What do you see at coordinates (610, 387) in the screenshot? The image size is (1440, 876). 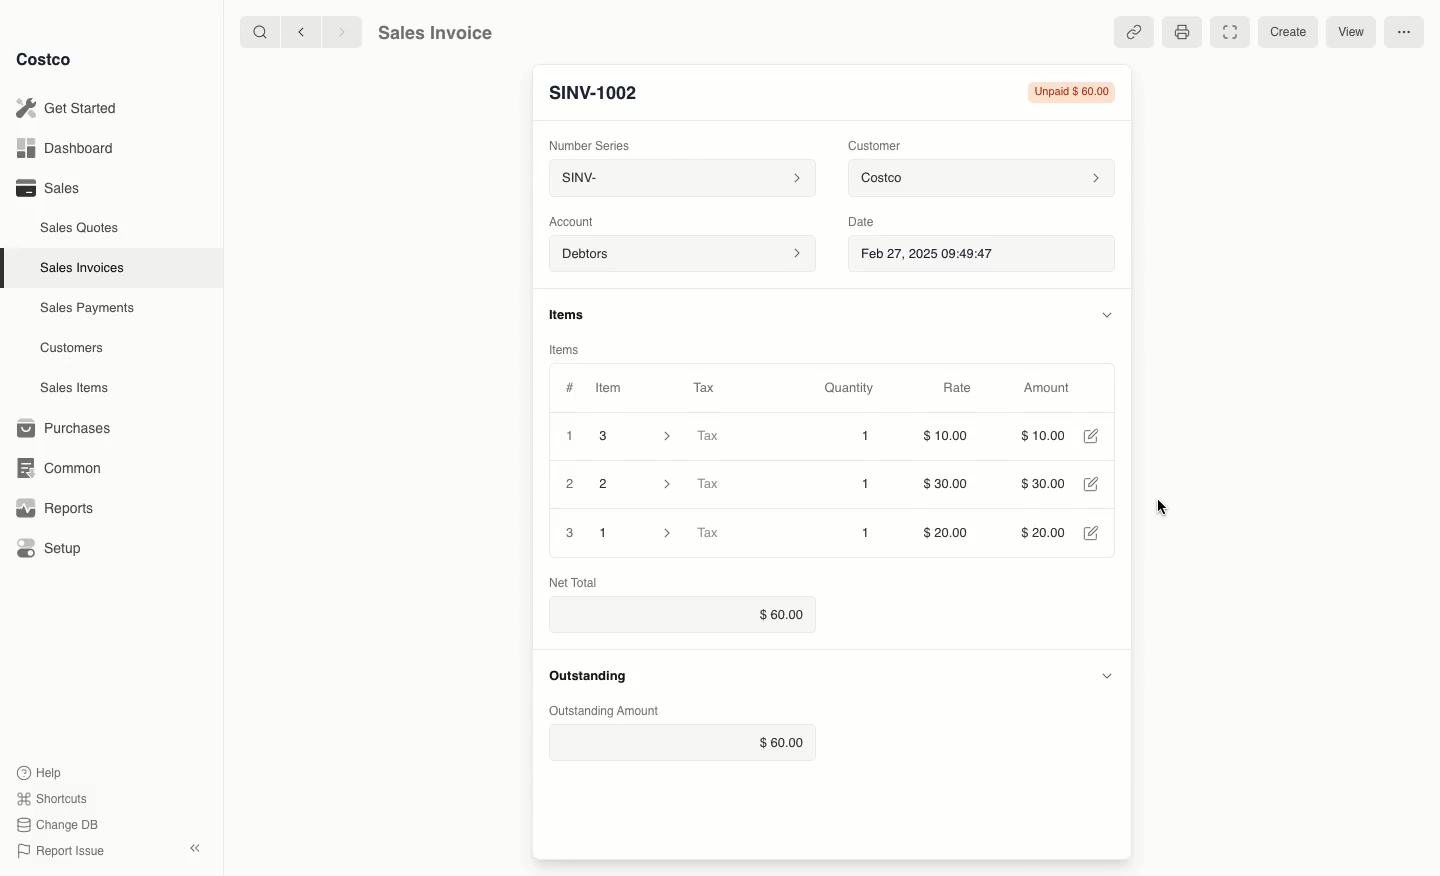 I see `Item` at bounding box center [610, 387].